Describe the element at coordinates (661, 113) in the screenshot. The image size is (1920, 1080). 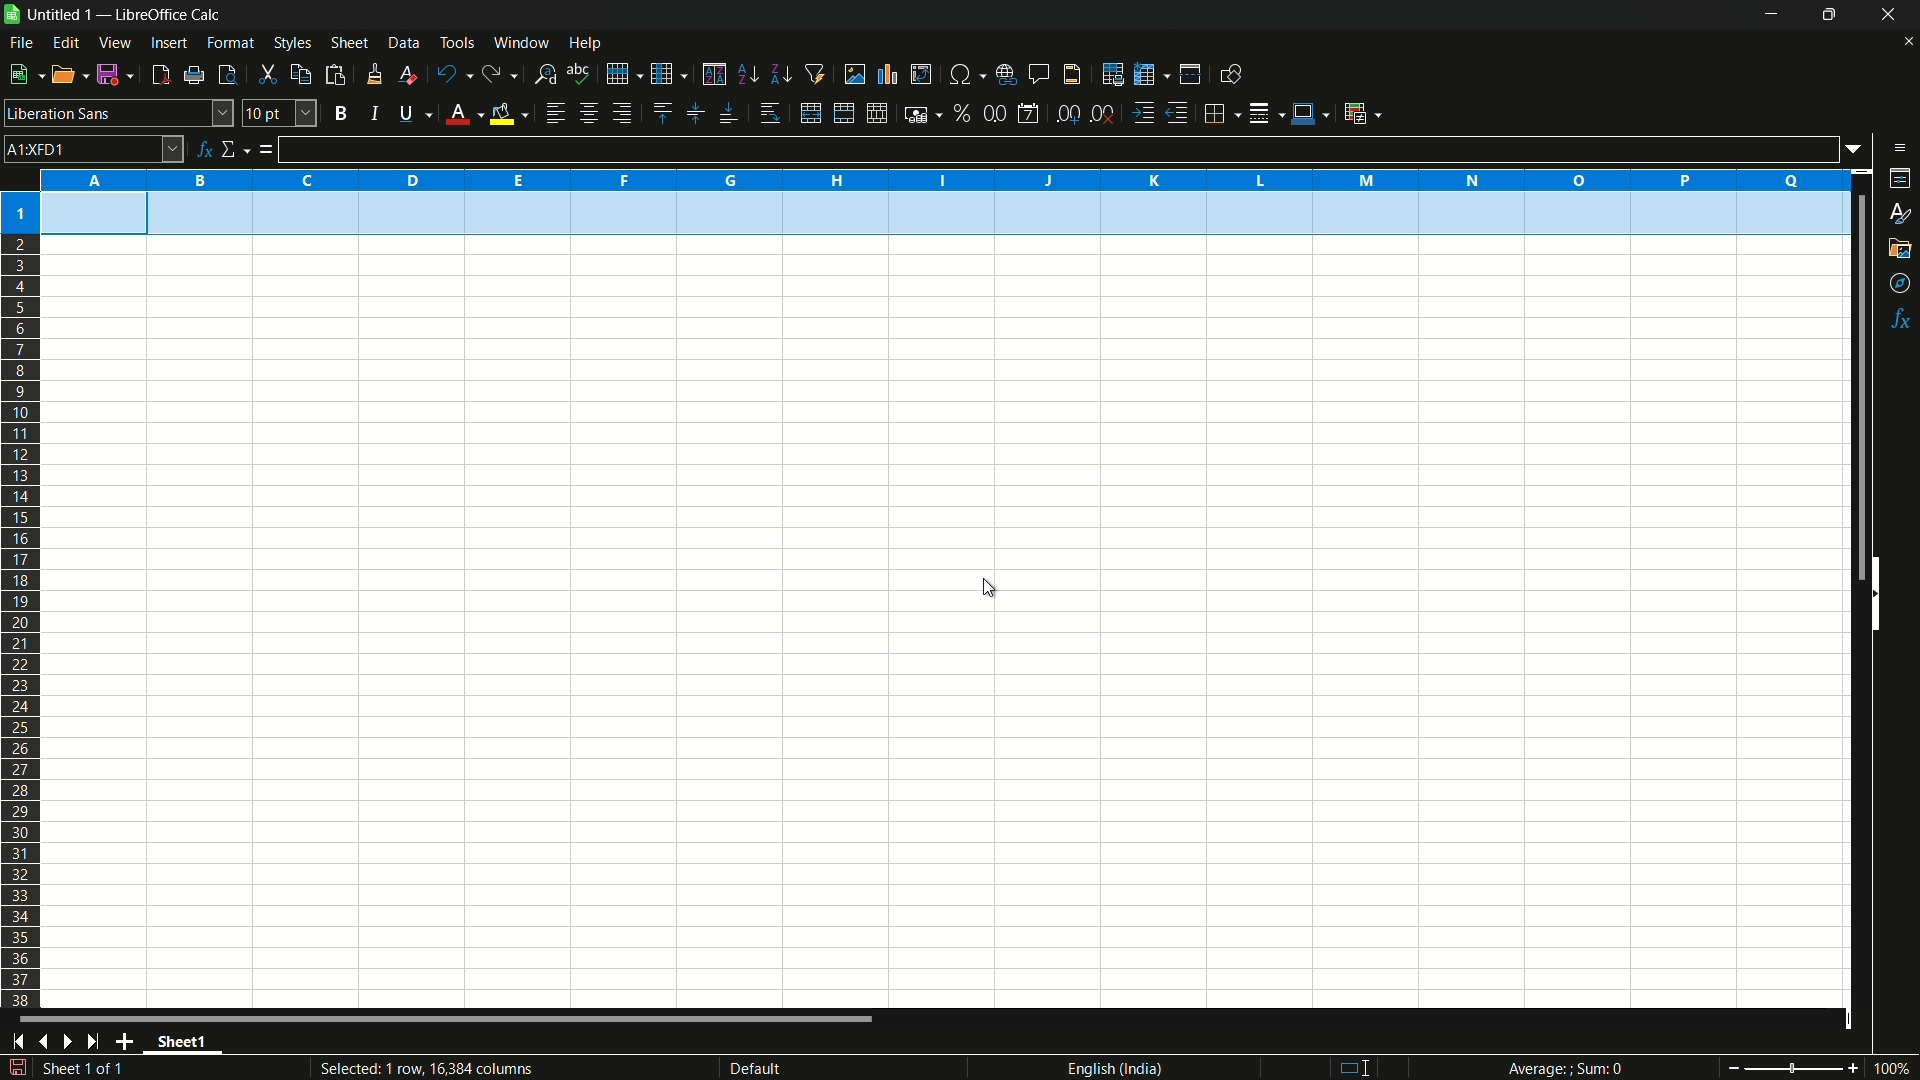
I see `align top` at that location.